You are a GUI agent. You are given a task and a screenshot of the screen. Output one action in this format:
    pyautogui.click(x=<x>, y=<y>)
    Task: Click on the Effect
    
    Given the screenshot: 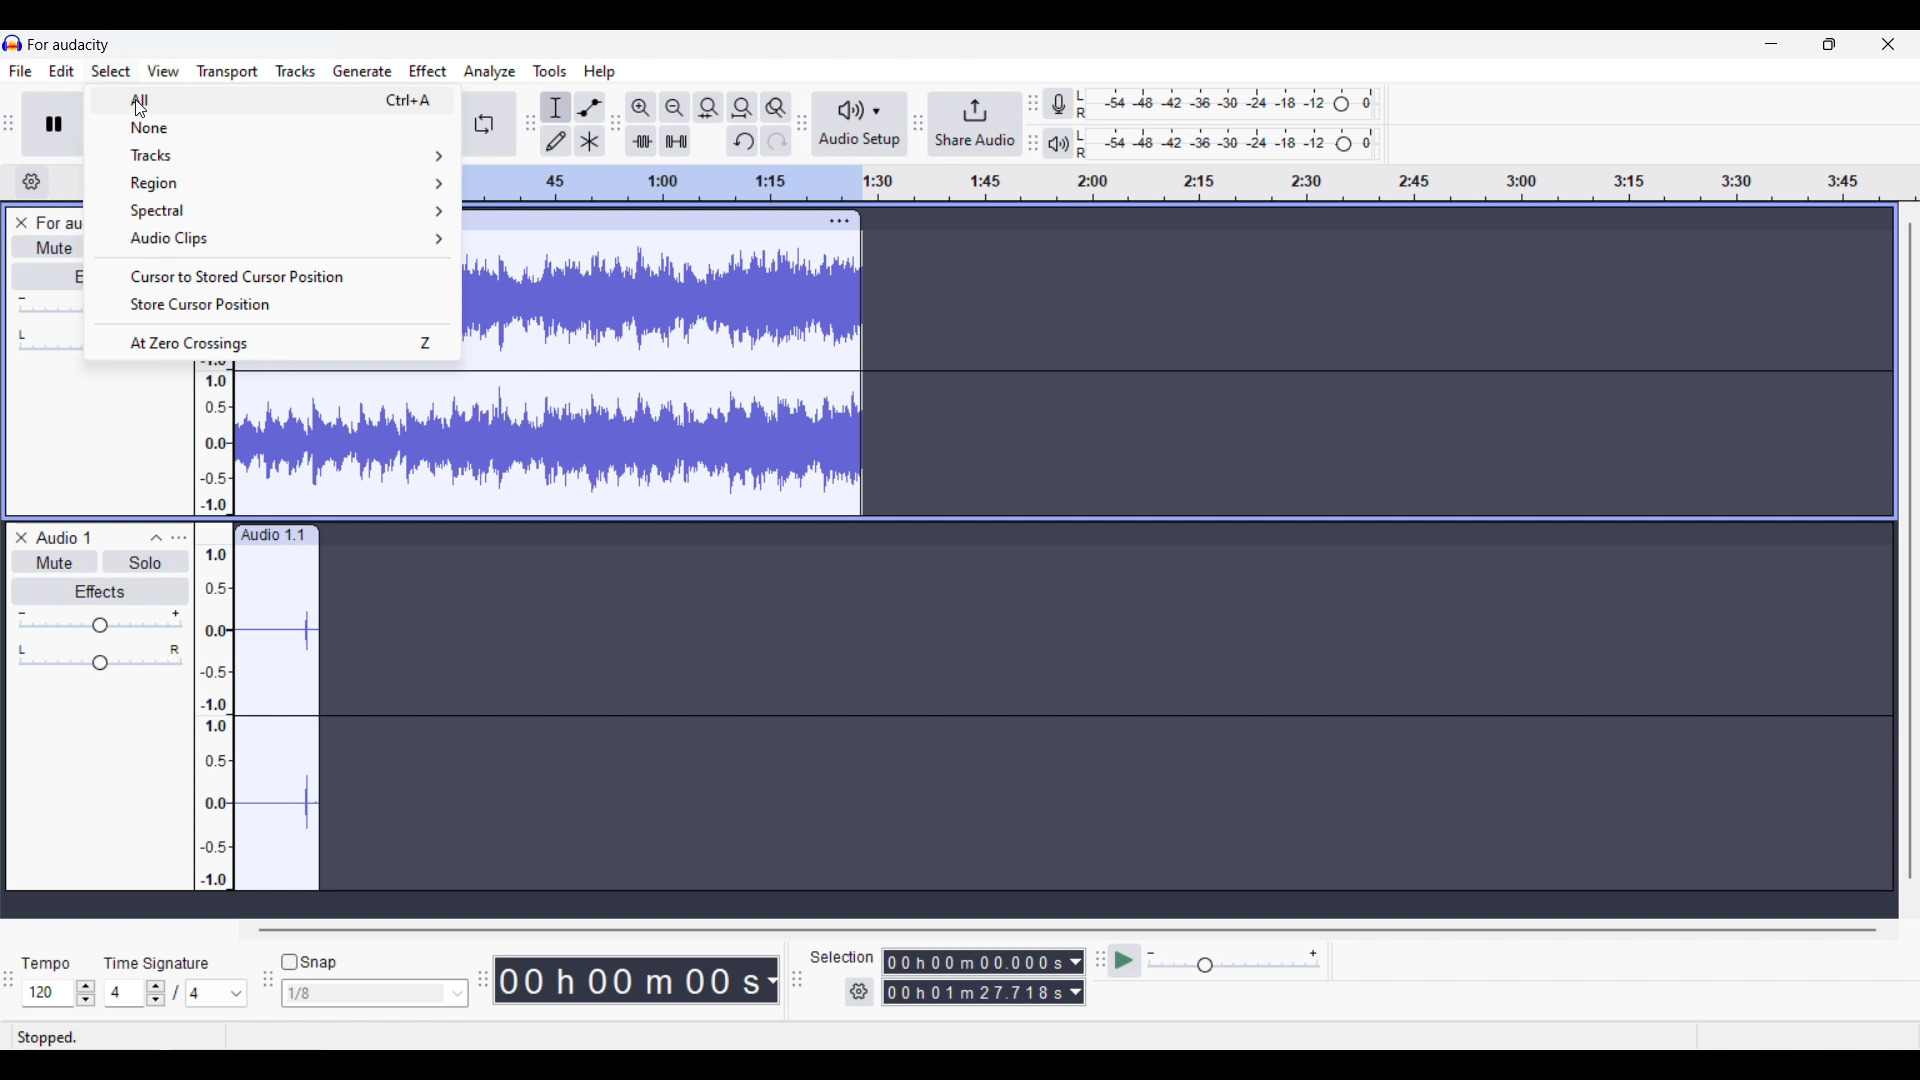 What is the action you would take?
    pyautogui.click(x=427, y=71)
    